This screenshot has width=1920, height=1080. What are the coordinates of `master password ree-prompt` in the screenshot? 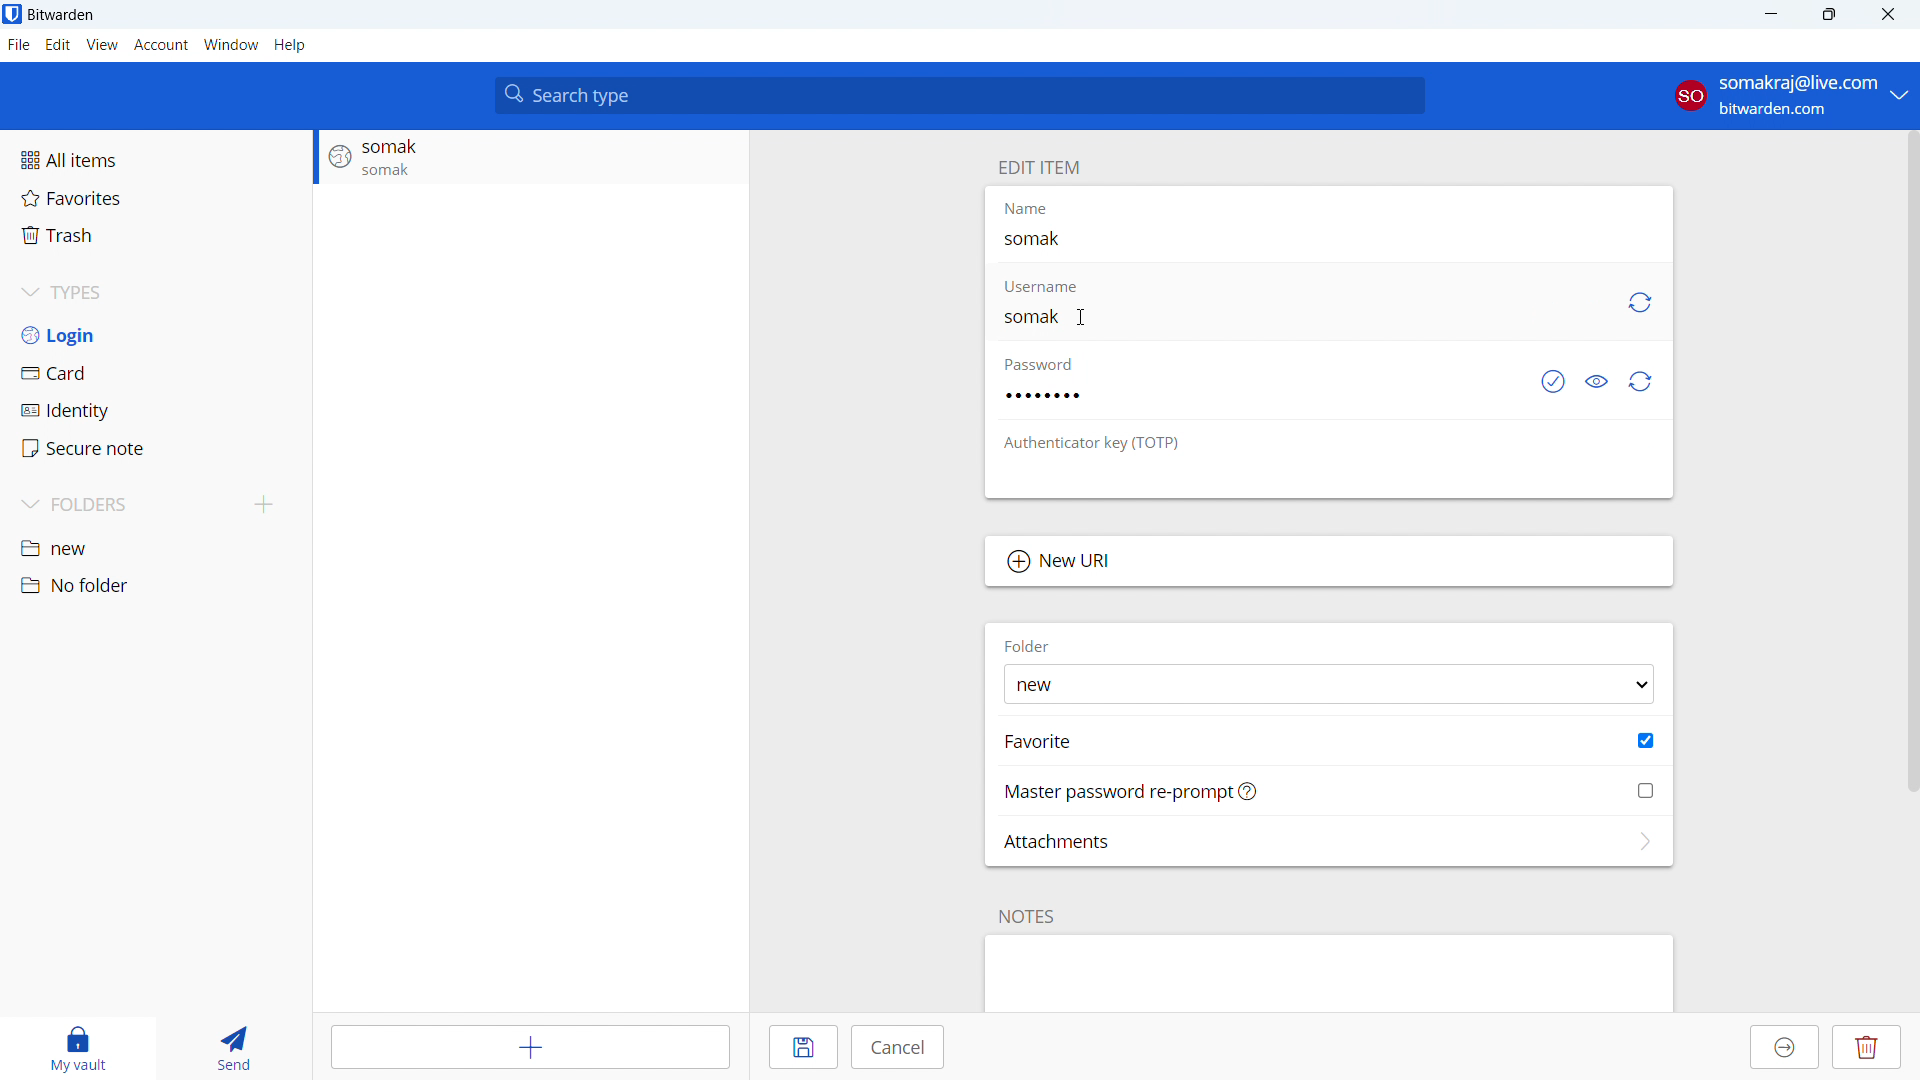 It's located at (1330, 791).